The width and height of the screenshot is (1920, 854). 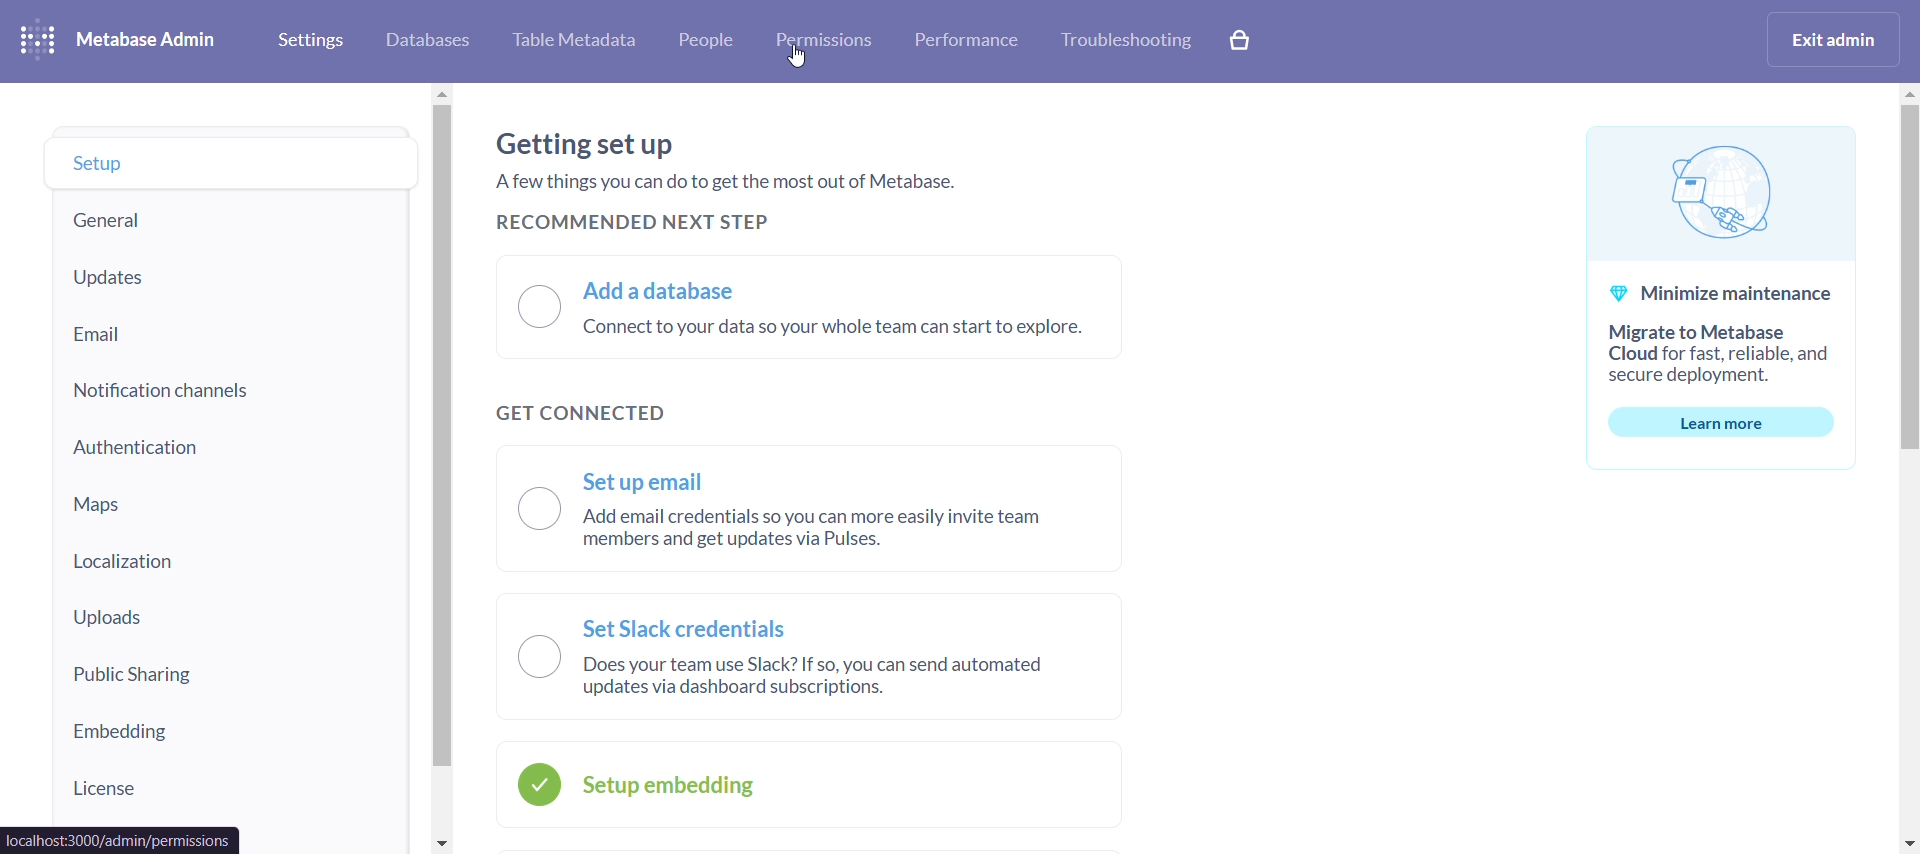 I want to click on general, so click(x=226, y=213).